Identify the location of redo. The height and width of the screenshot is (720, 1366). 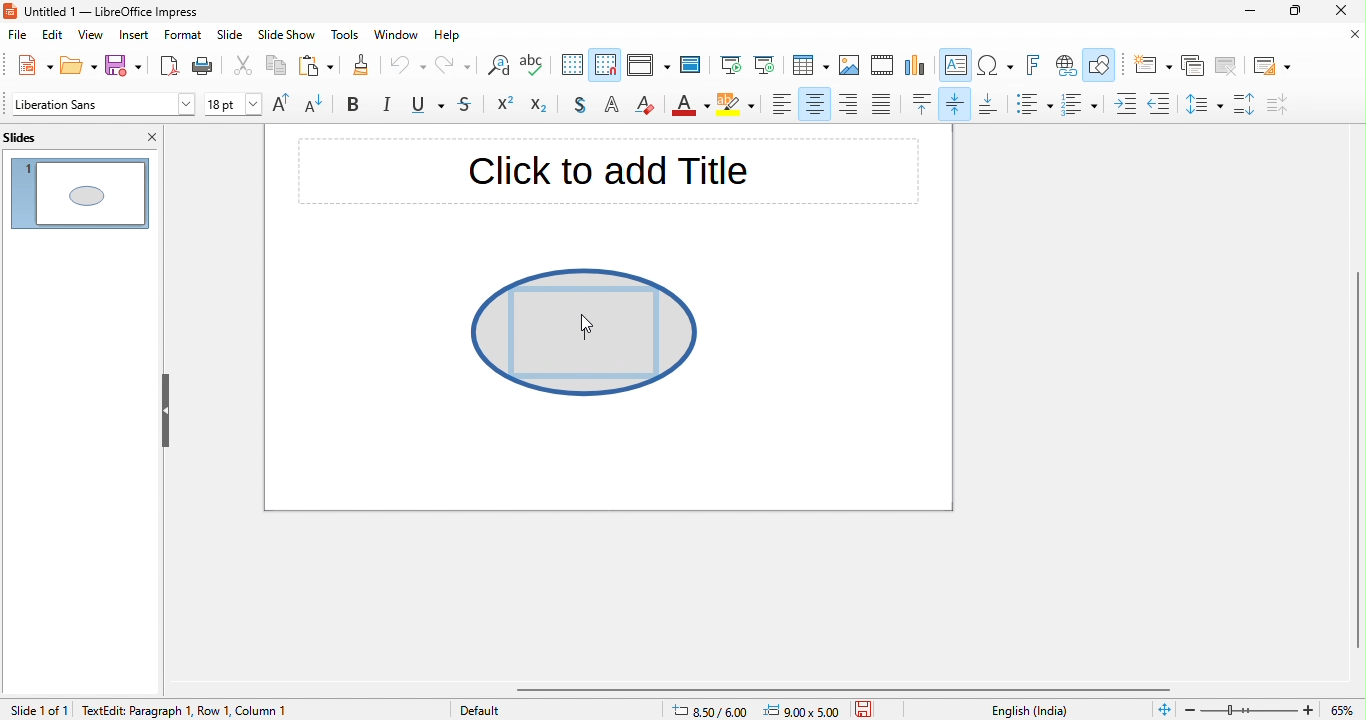
(452, 68).